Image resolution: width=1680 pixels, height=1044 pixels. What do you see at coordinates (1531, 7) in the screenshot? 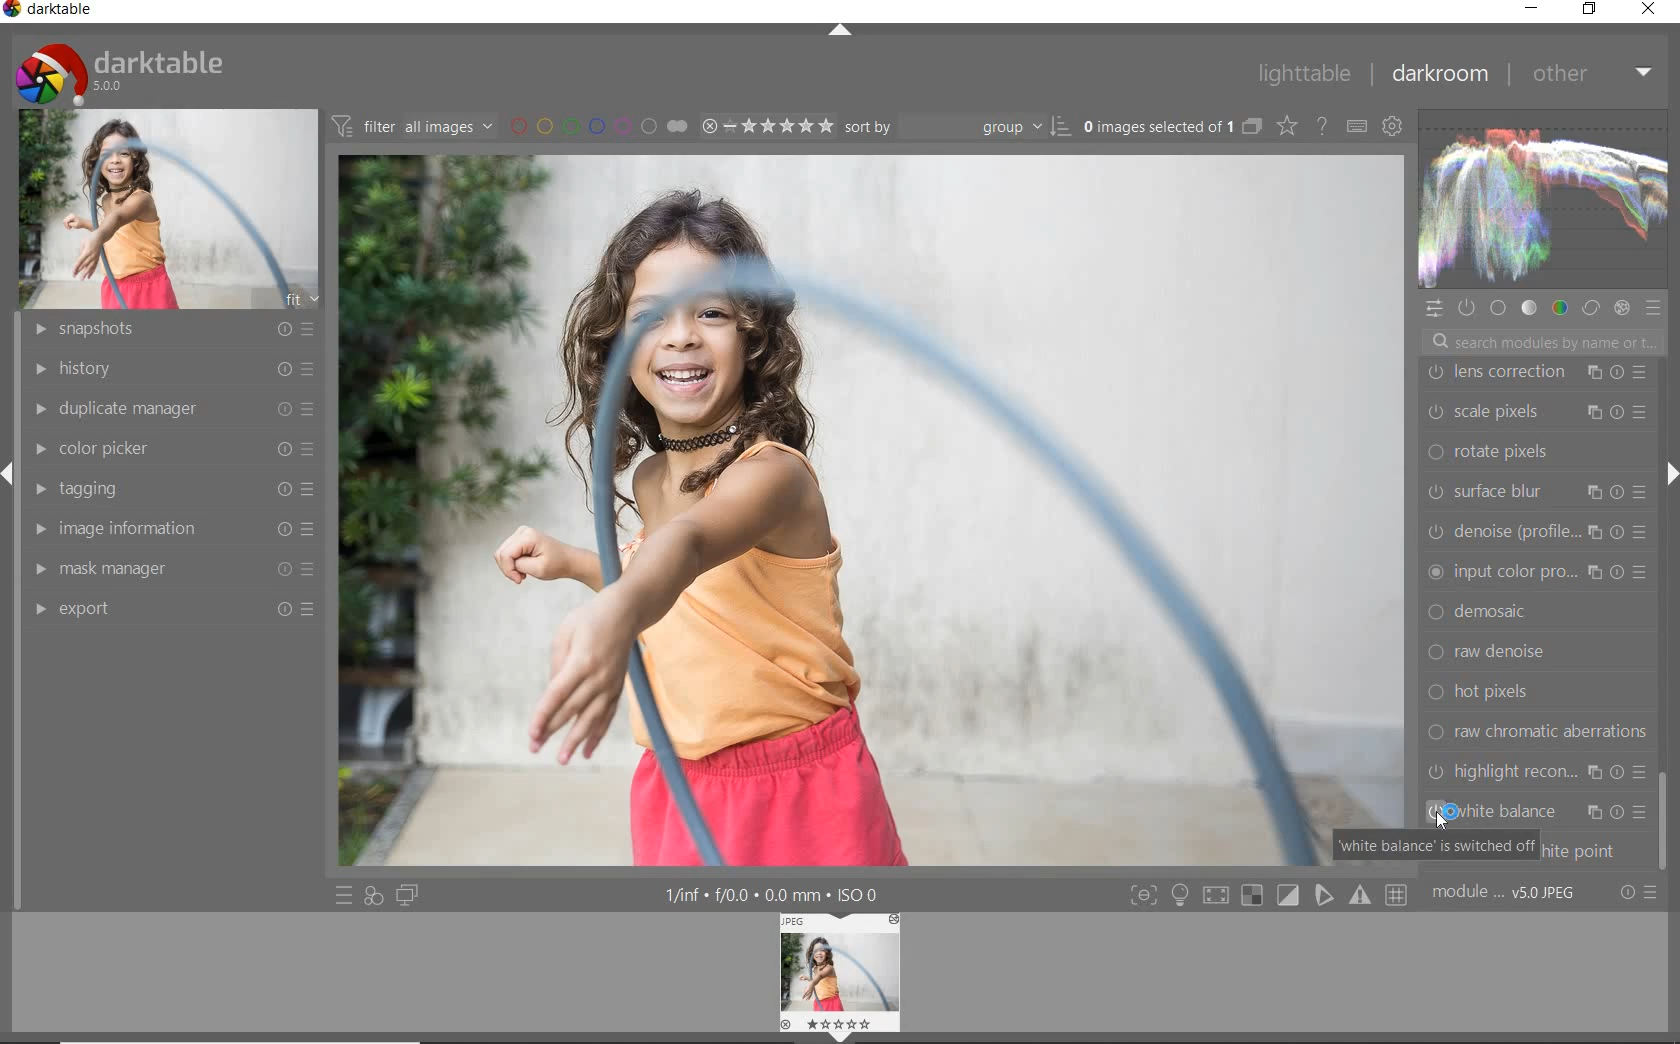
I see `minimize` at bounding box center [1531, 7].